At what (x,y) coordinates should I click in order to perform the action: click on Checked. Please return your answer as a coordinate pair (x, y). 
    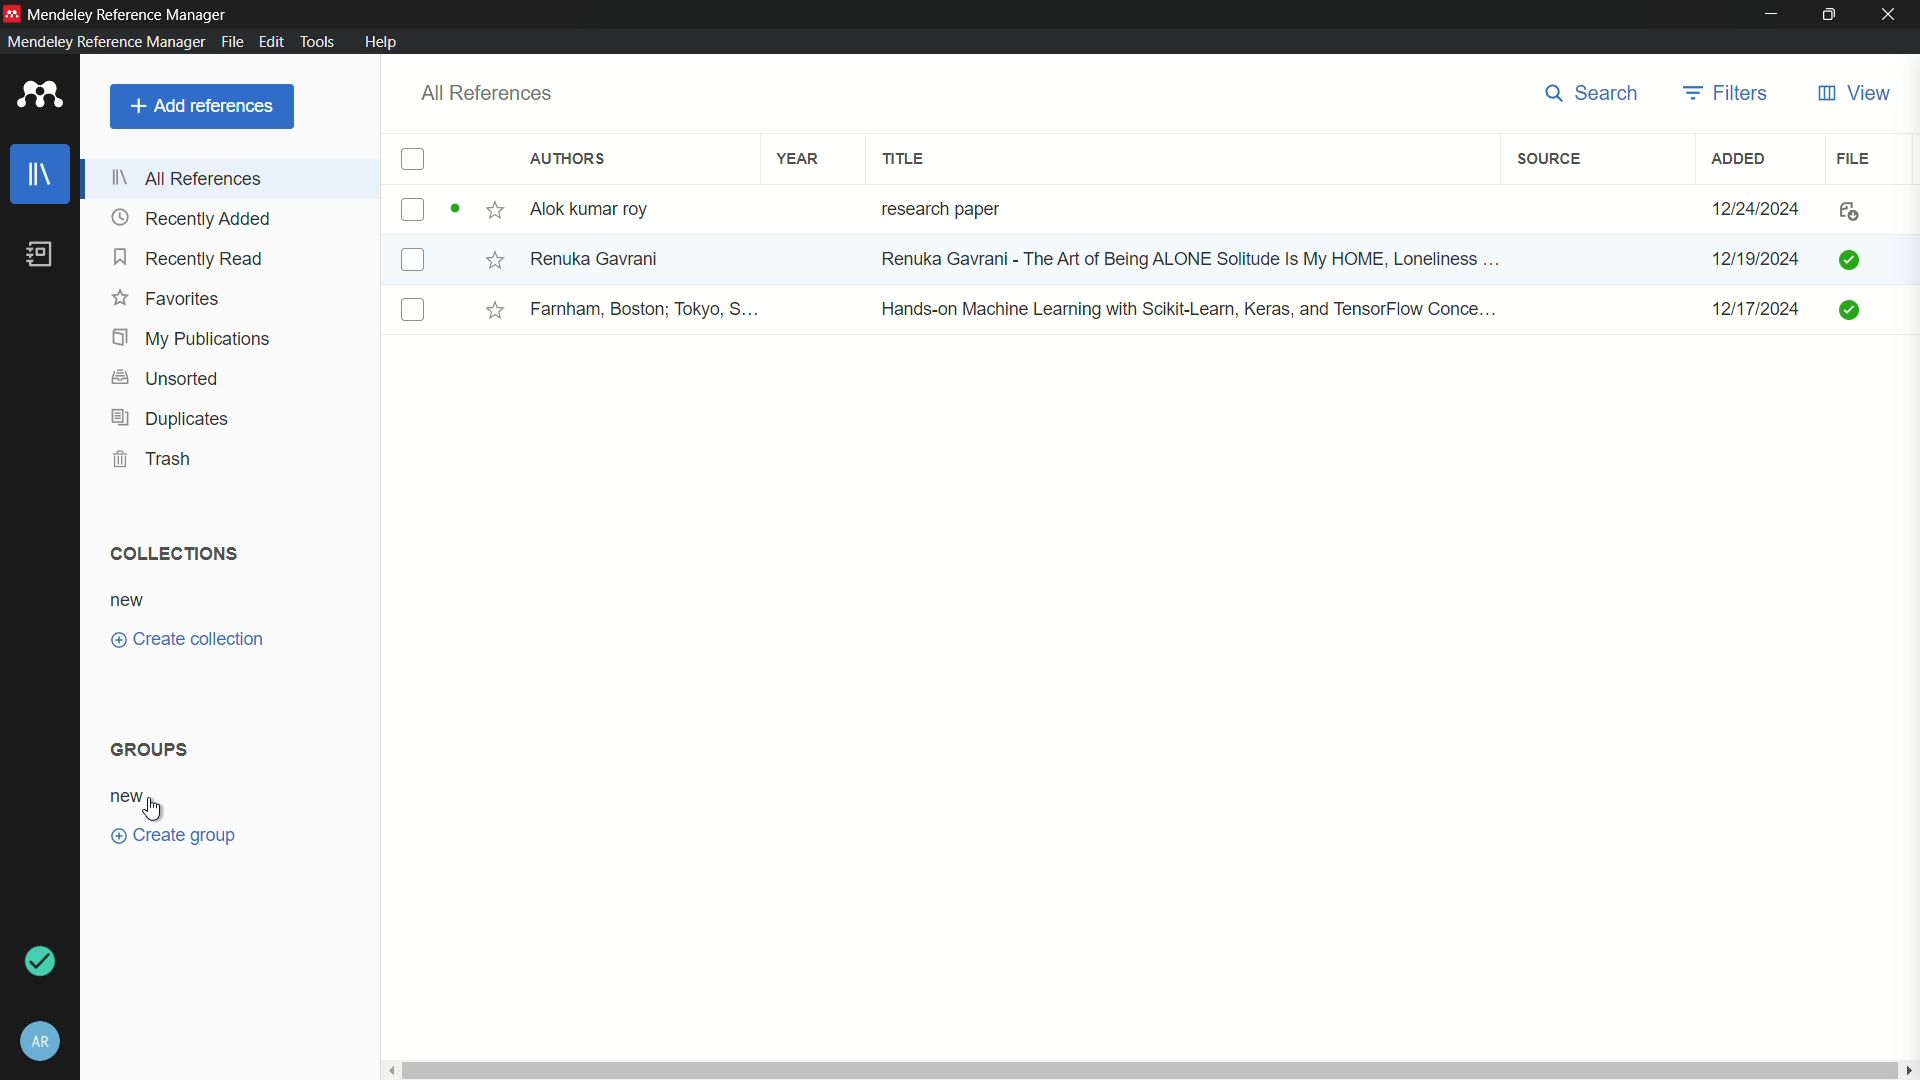
    Looking at the image, I should click on (1848, 258).